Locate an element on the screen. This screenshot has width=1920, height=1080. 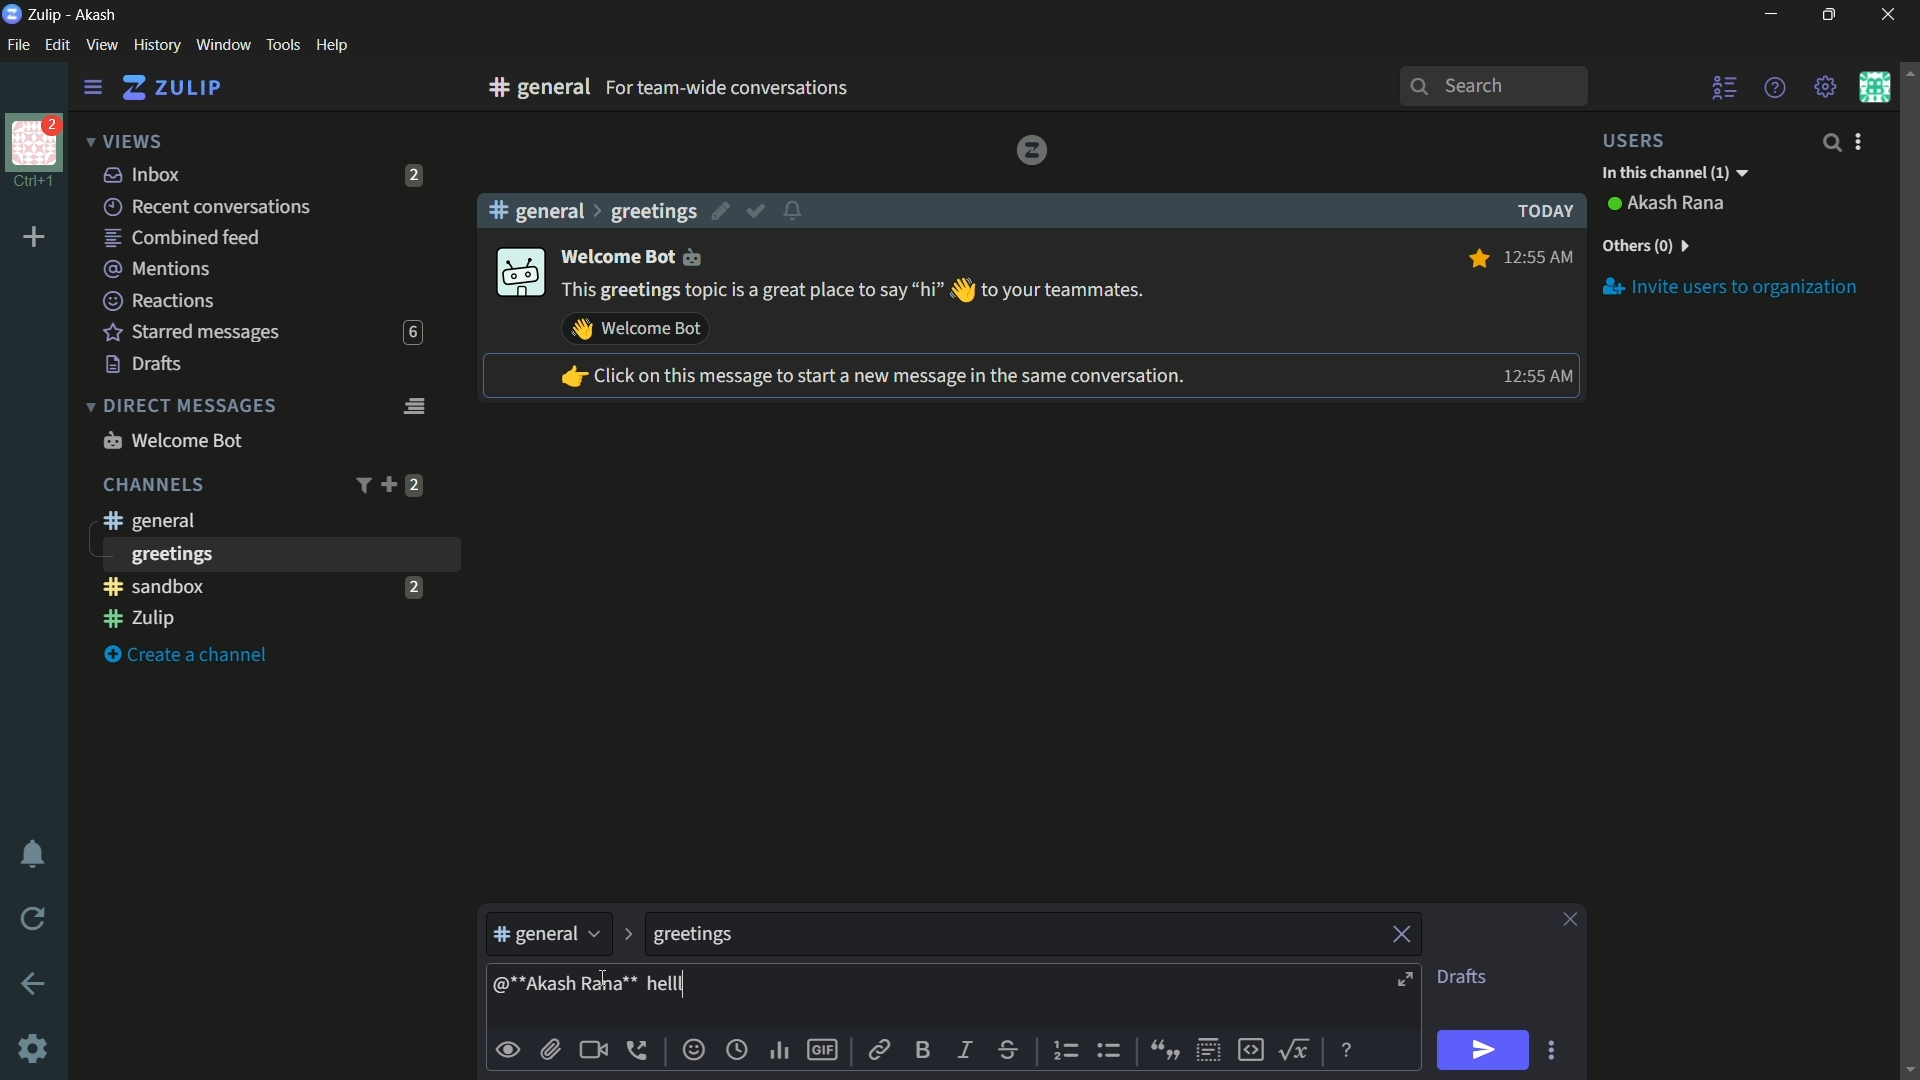
window menu is located at coordinates (223, 45).